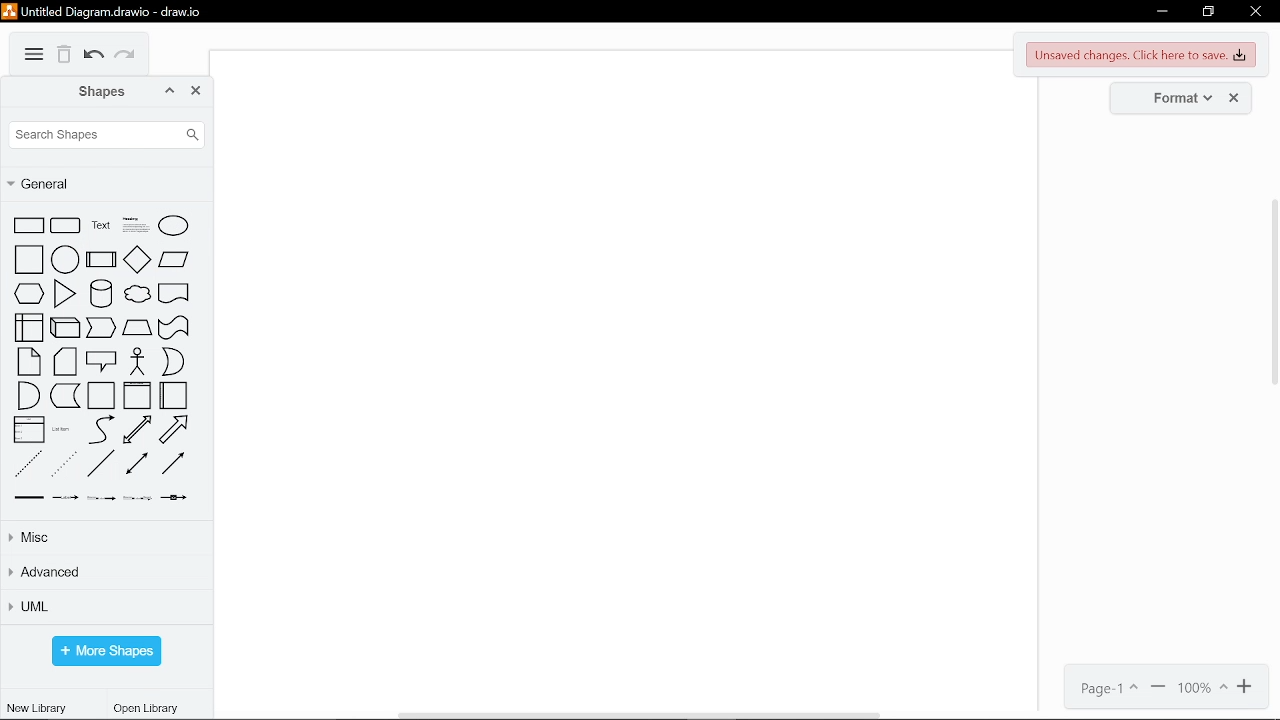 The image size is (1280, 720). What do you see at coordinates (100, 260) in the screenshot?
I see `process` at bounding box center [100, 260].